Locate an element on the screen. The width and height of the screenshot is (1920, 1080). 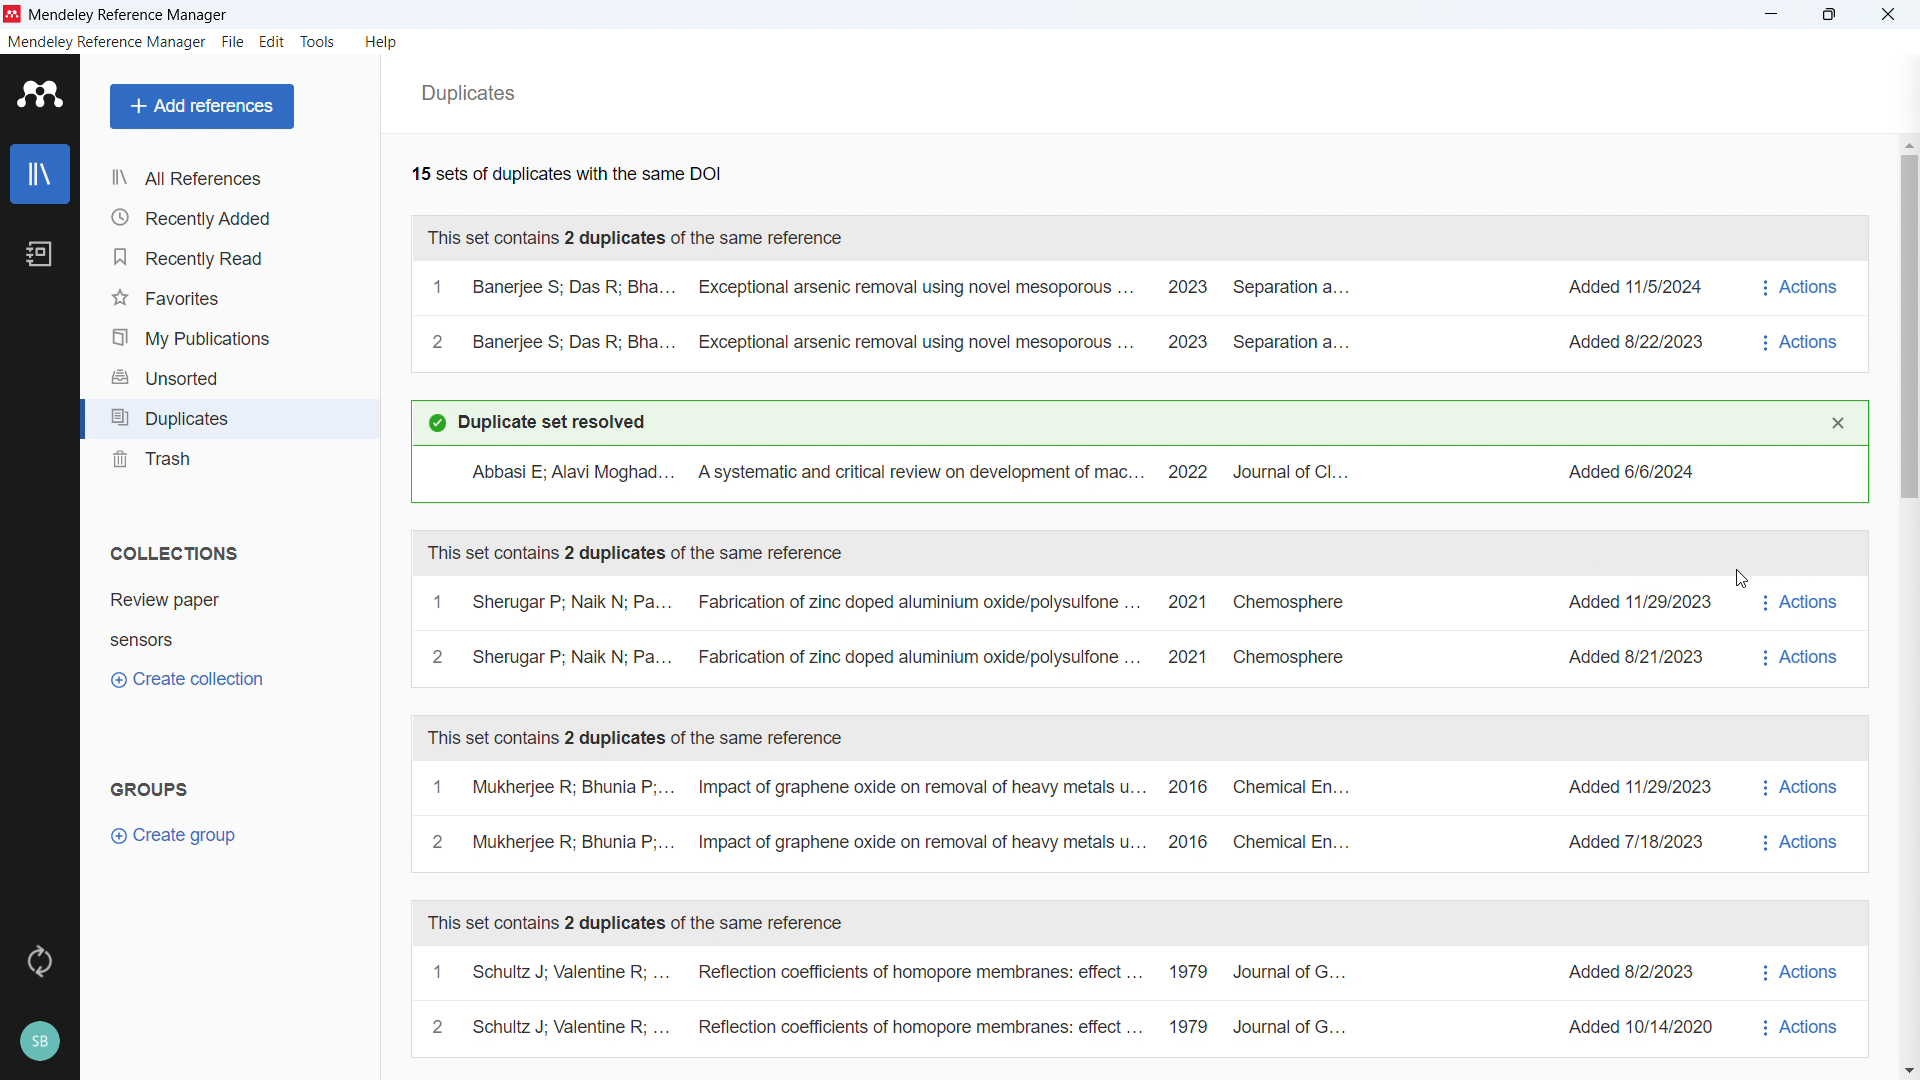
help is located at coordinates (383, 42).